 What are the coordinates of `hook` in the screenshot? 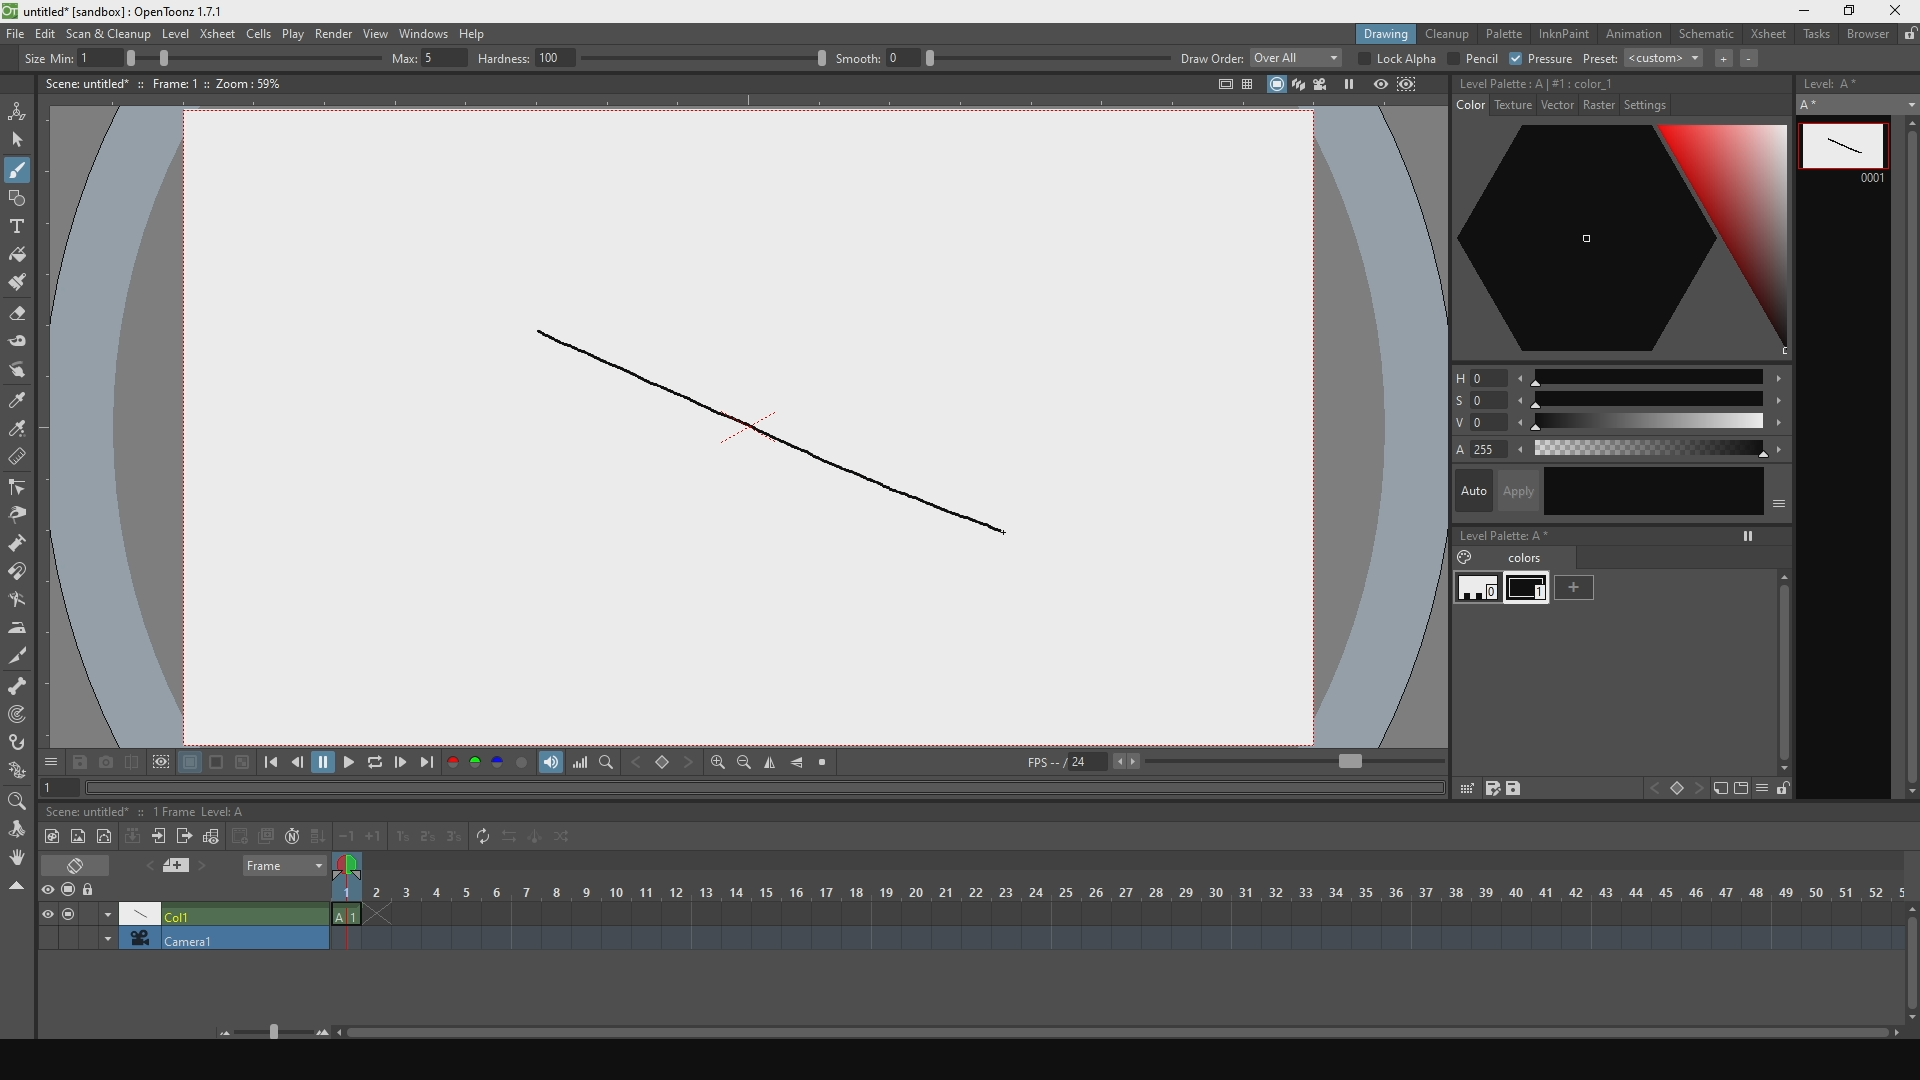 It's located at (19, 744).